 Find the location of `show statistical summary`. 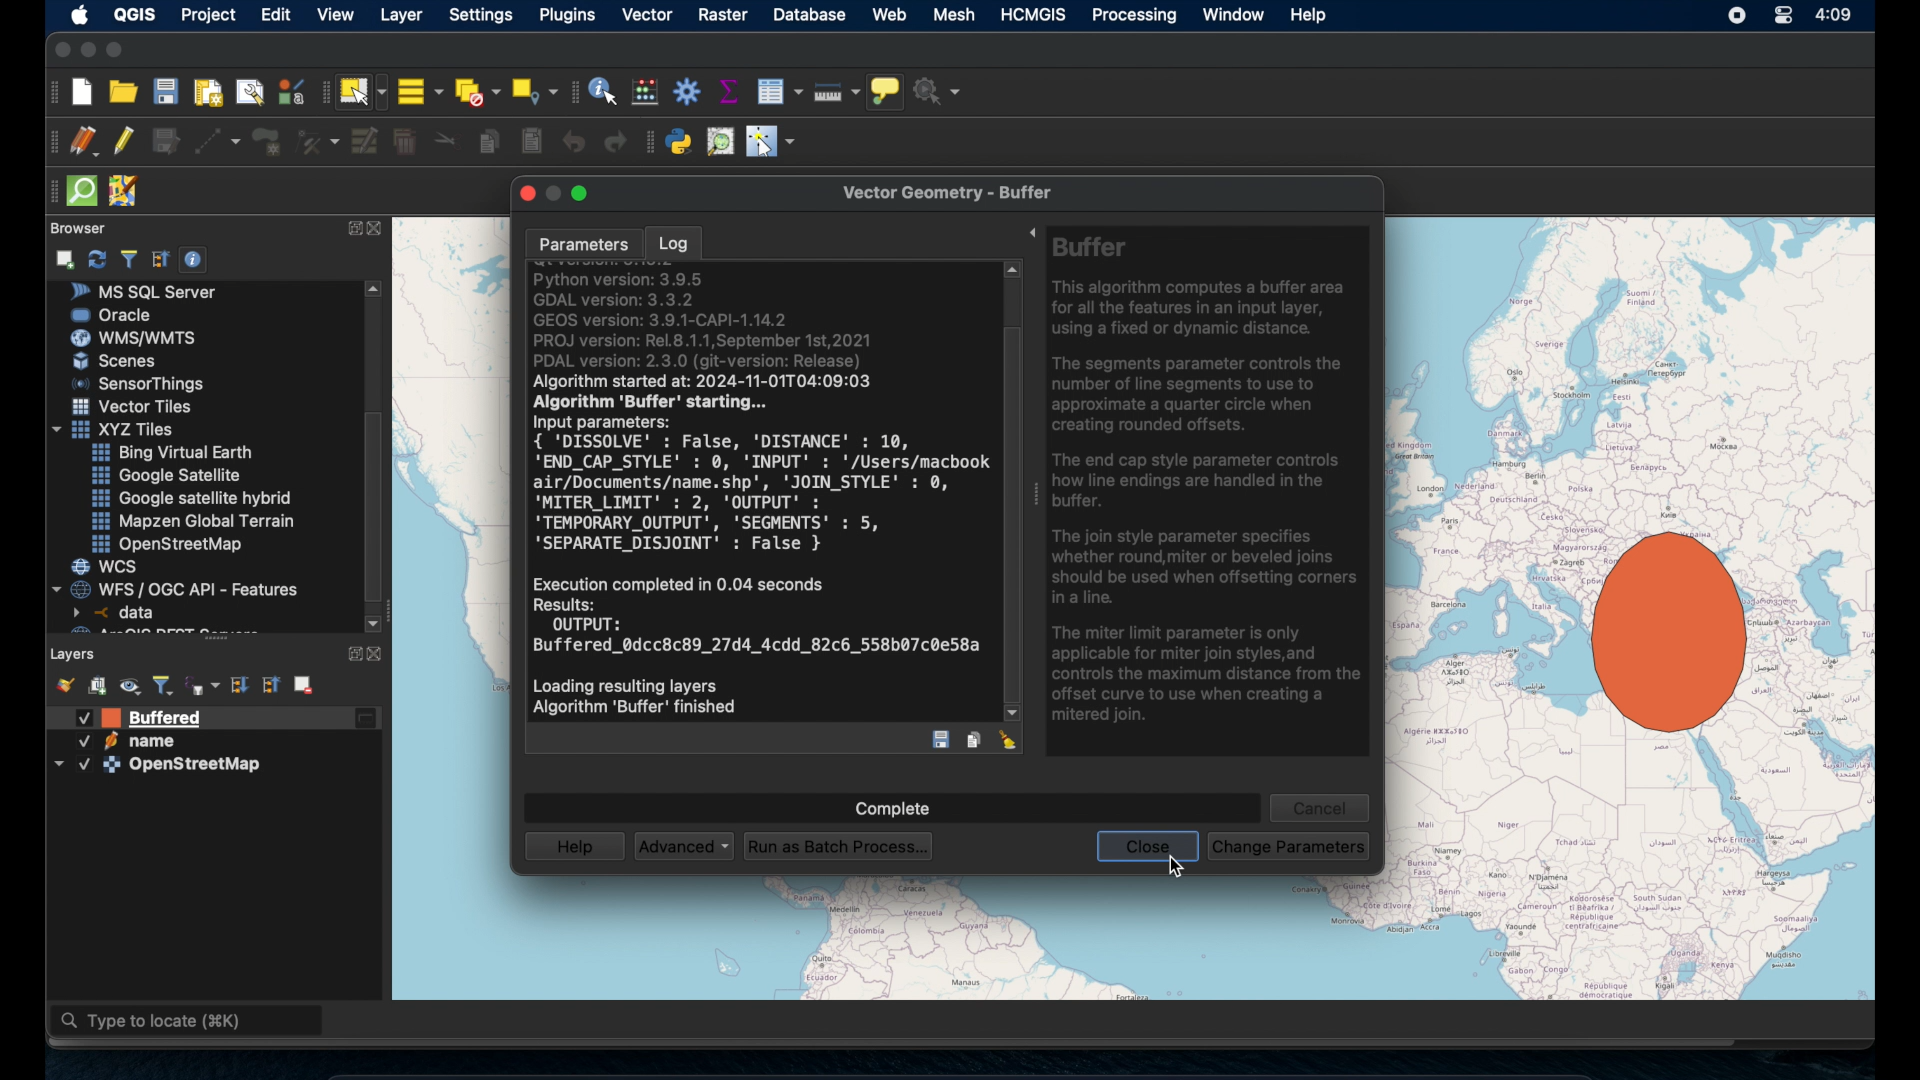

show statistical summary is located at coordinates (728, 90).